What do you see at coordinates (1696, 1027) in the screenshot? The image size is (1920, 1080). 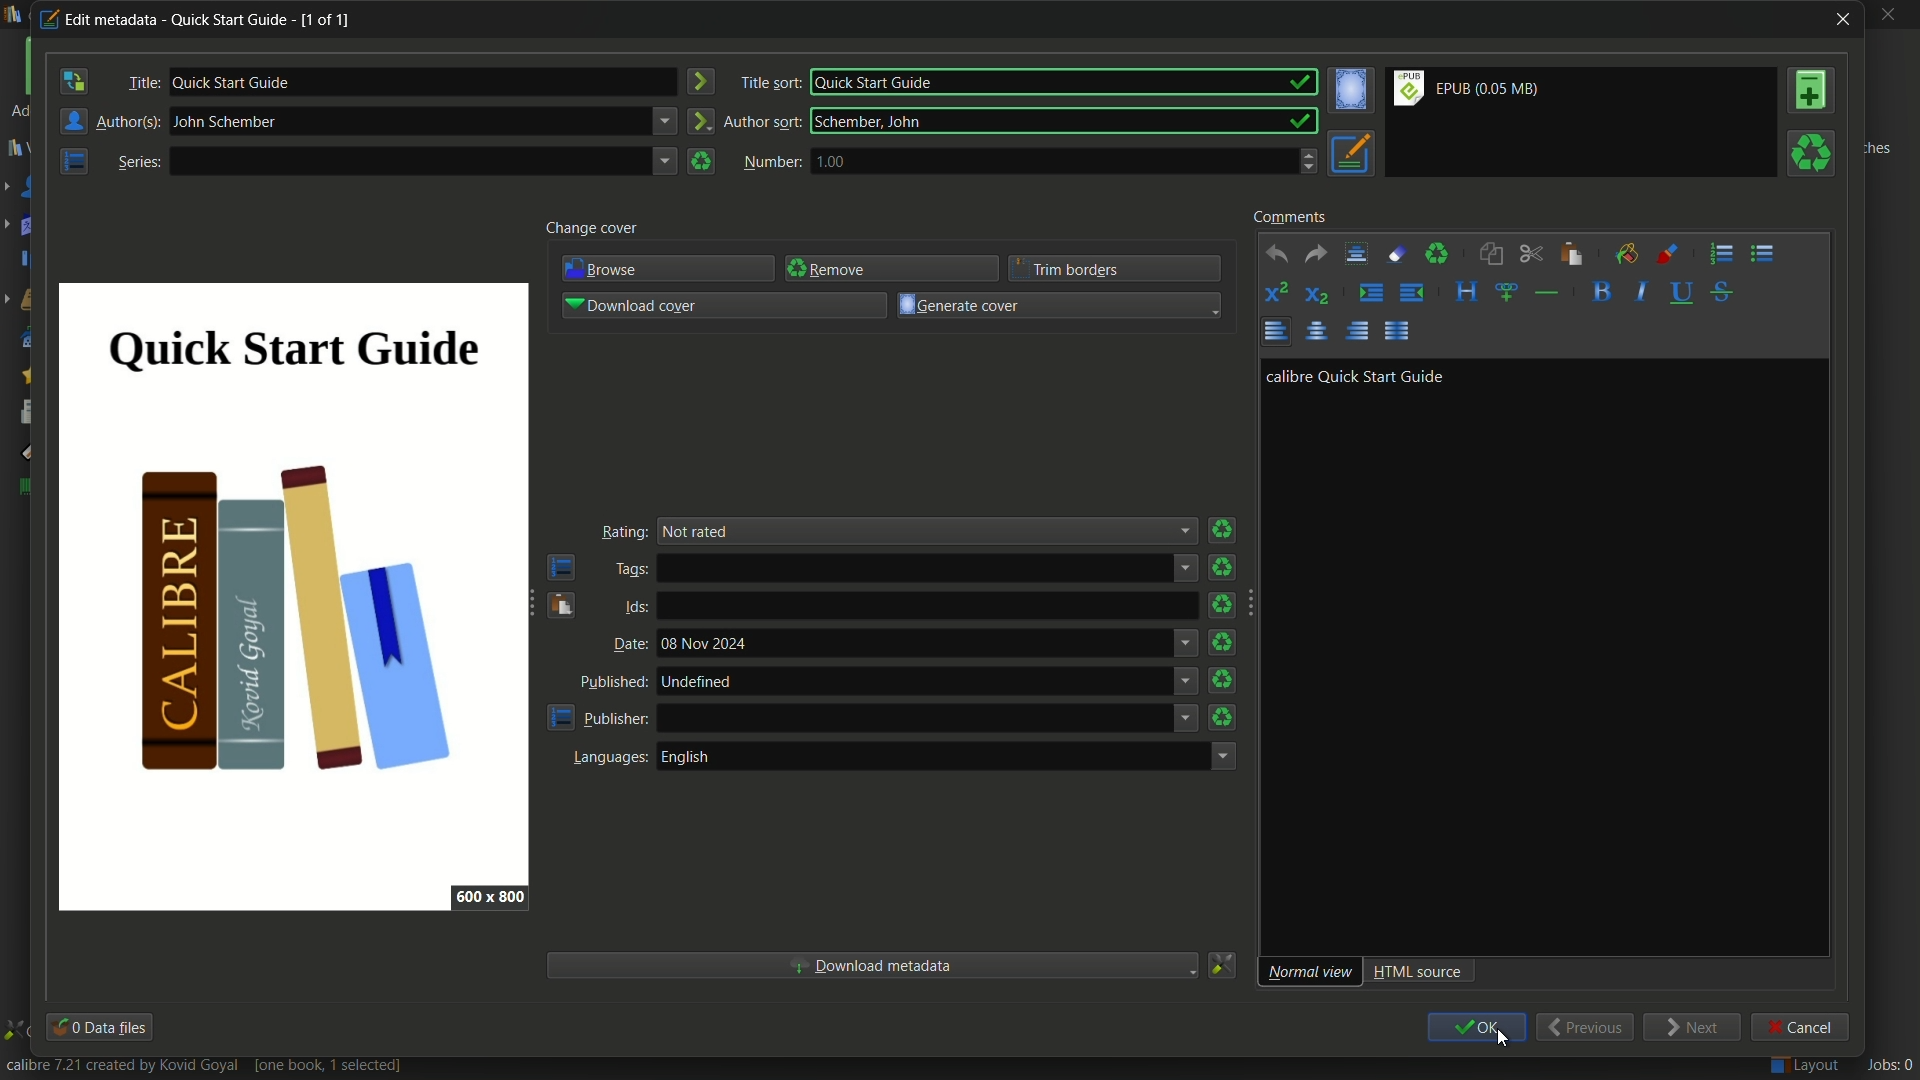 I see `next` at bounding box center [1696, 1027].